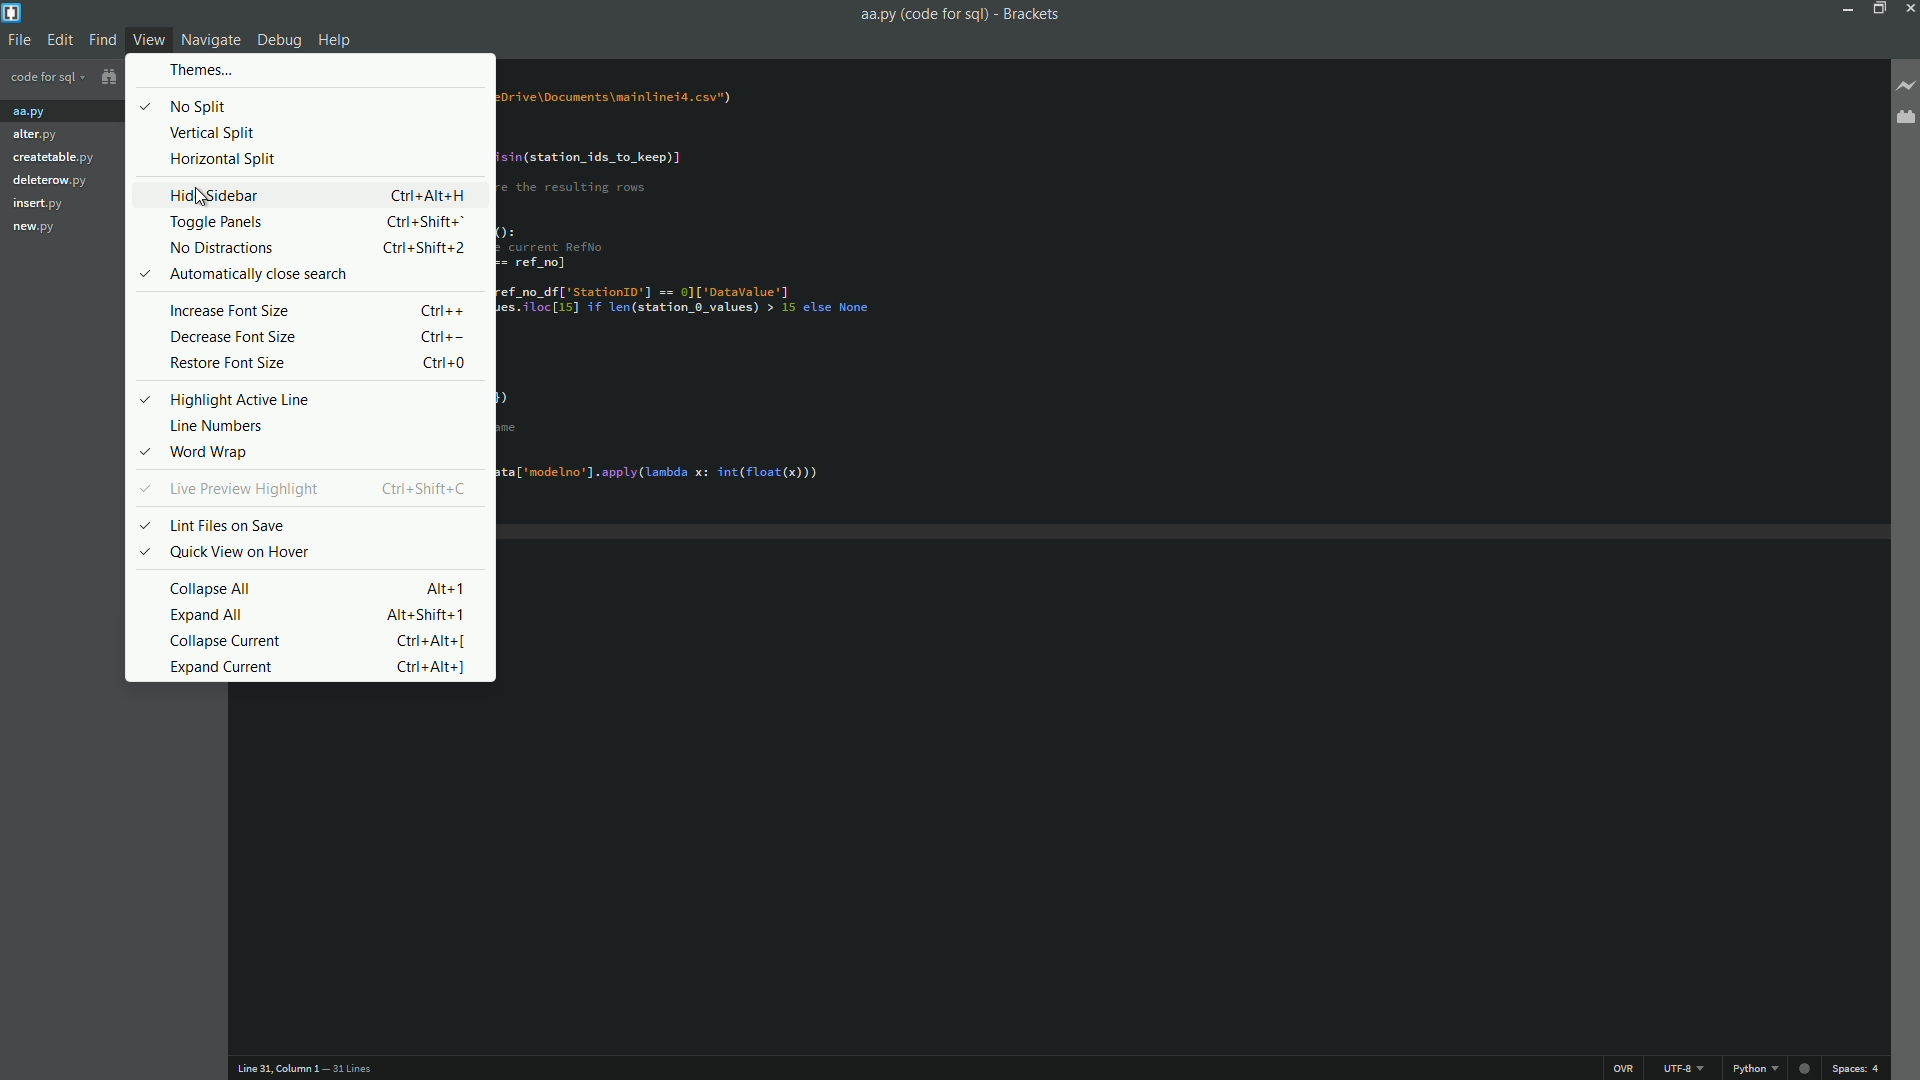 This screenshot has height=1080, width=1920. I want to click on file menu, so click(16, 39).